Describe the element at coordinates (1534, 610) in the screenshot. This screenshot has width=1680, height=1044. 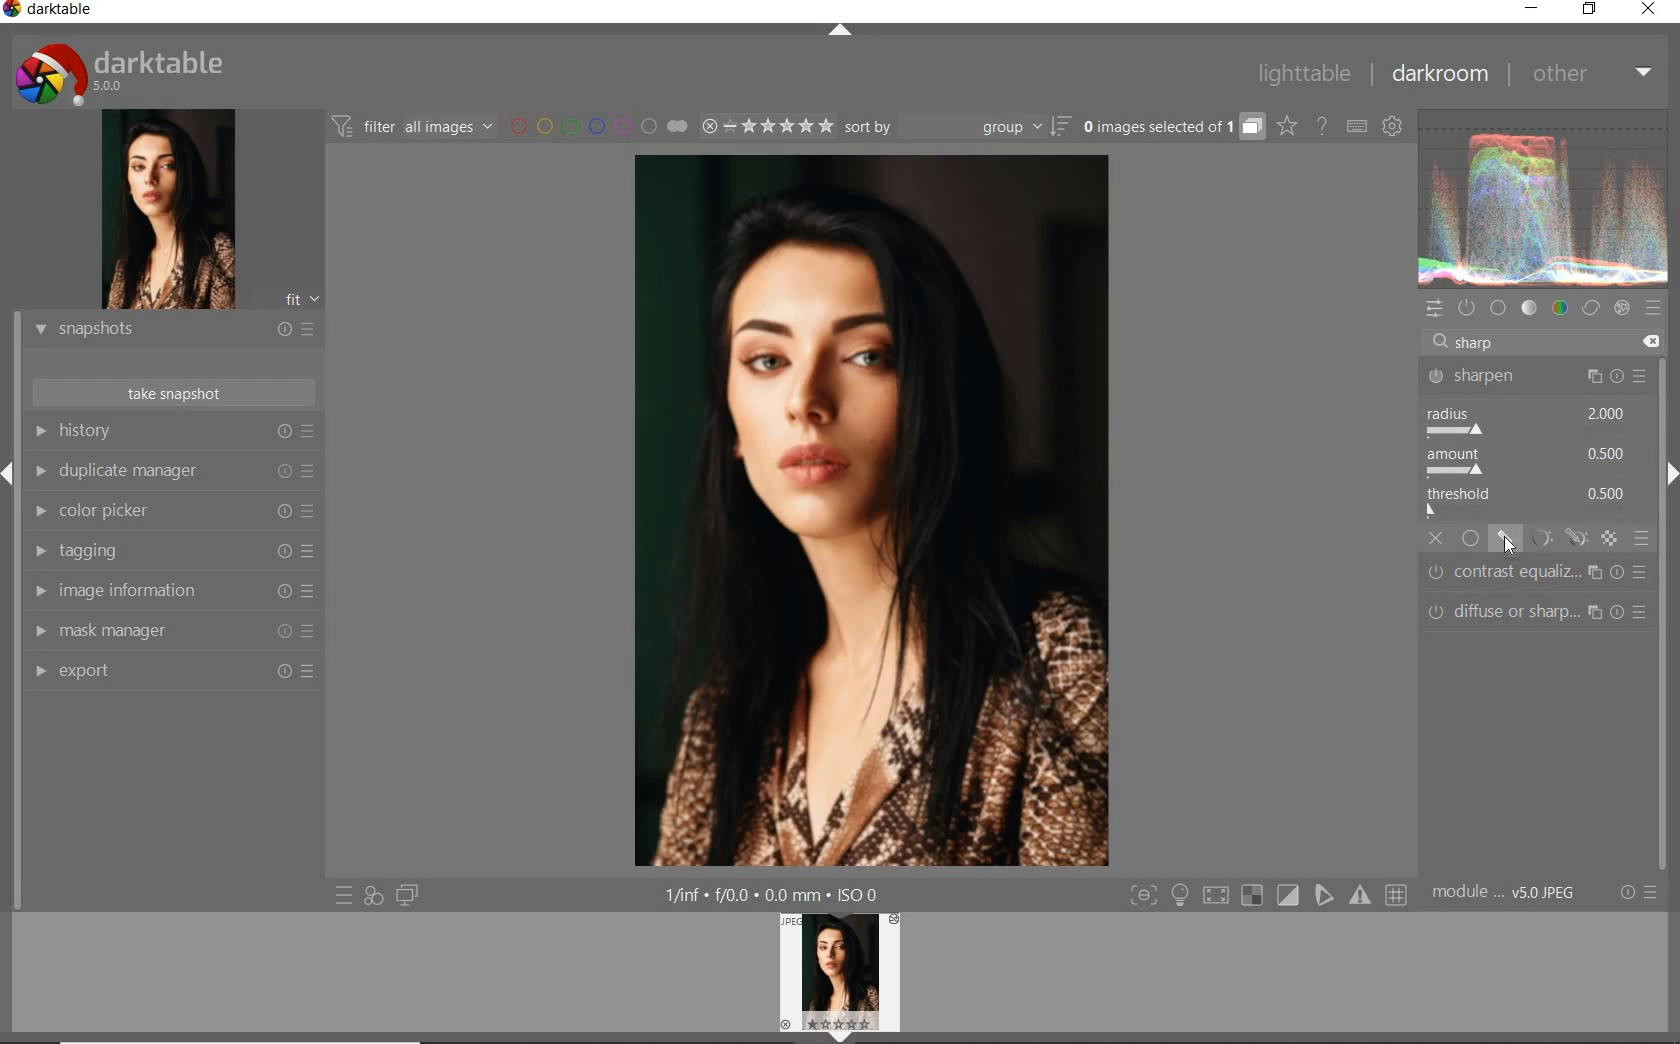
I see `diffuse or sharpness` at that location.